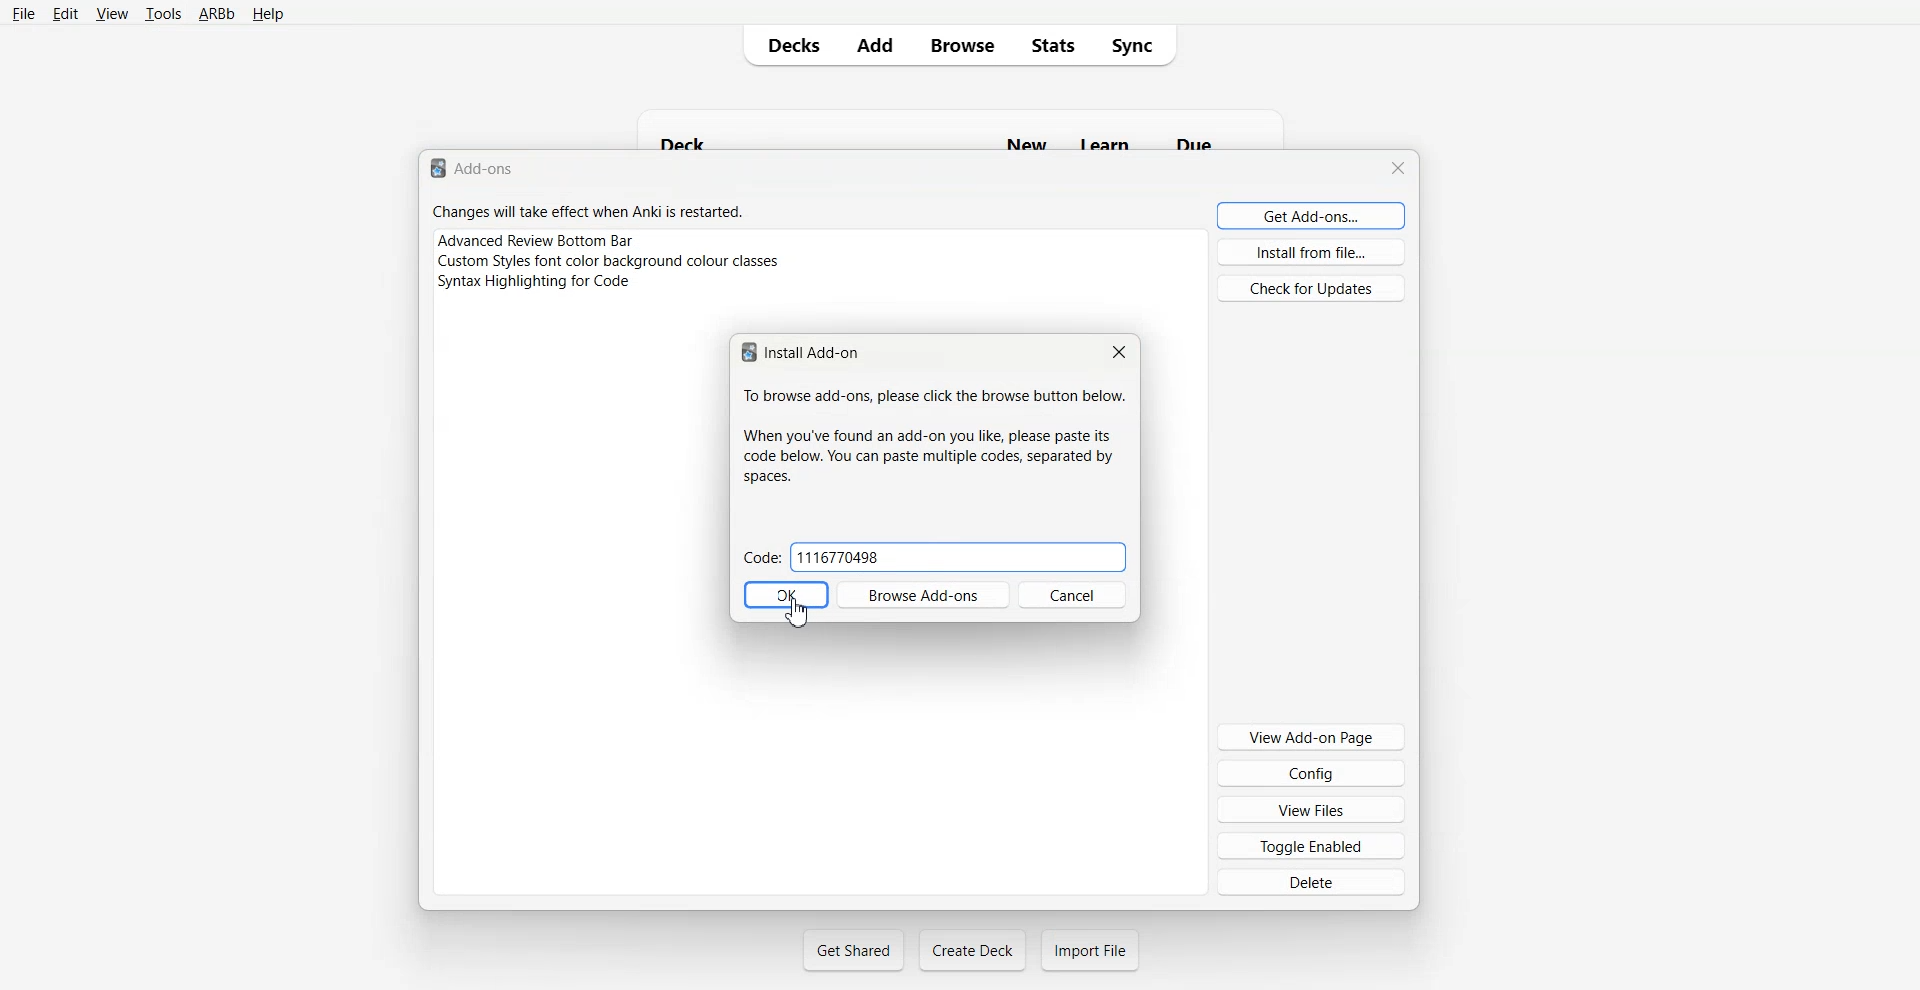 The image size is (1920, 990). What do you see at coordinates (1311, 882) in the screenshot?
I see `Delete` at bounding box center [1311, 882].